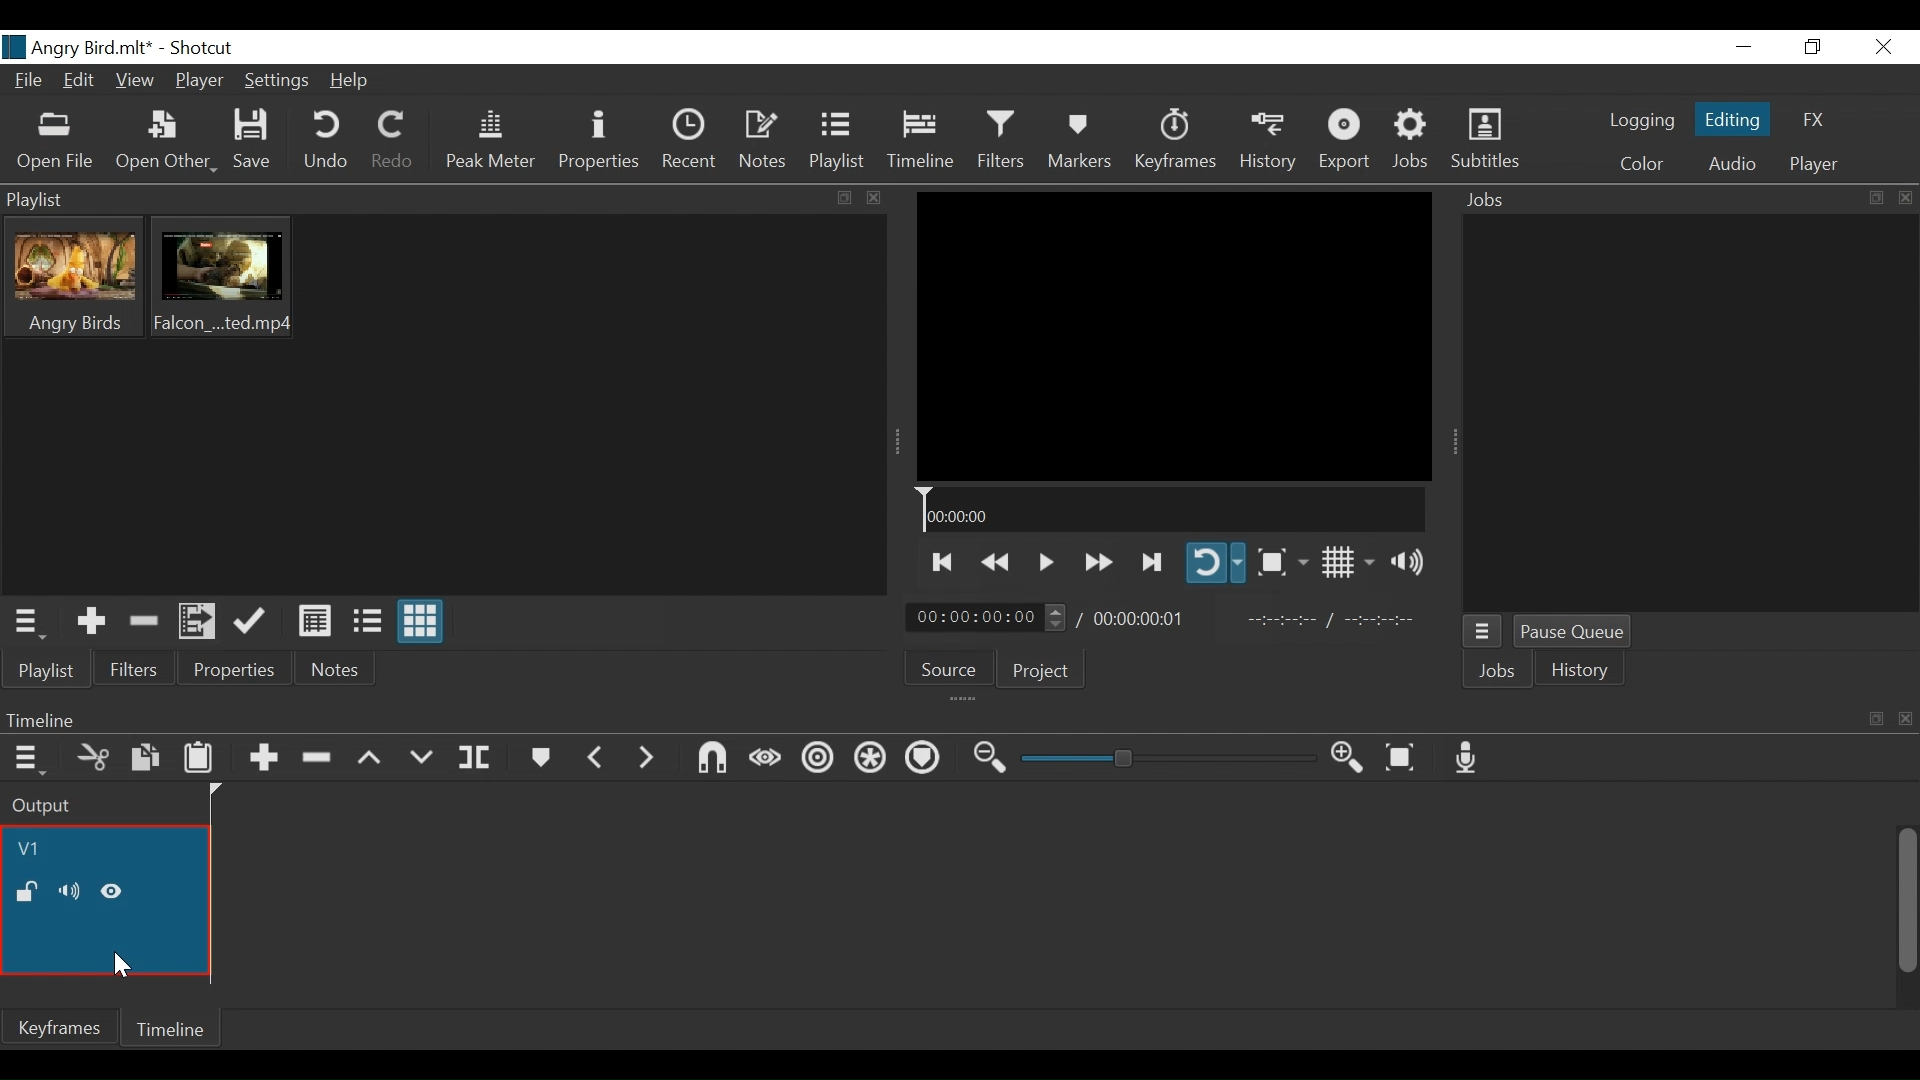  What do you see at coordinates (146, 759) in the screenshot?
I see `Copy` at bounding box center [146, 759].